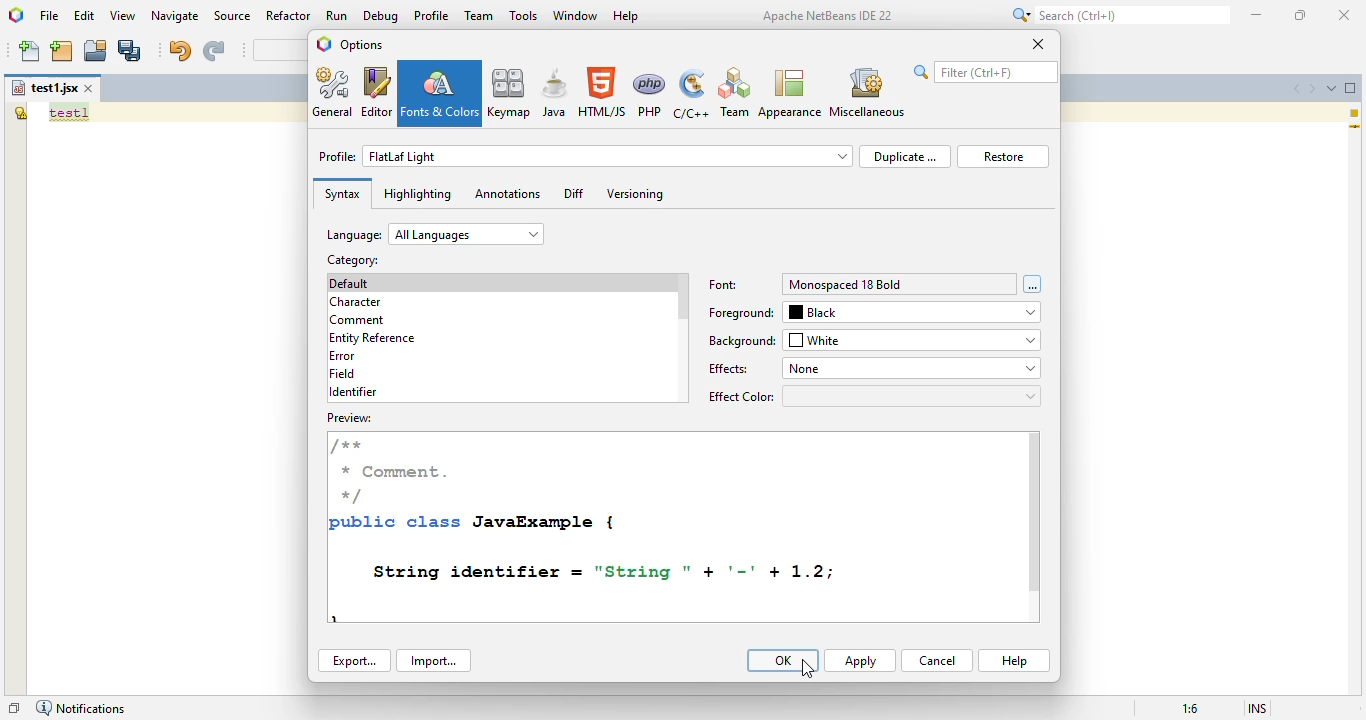 The width and height of the screenshot is (1366, 720). I want to click on identifier, so click(353, 392).